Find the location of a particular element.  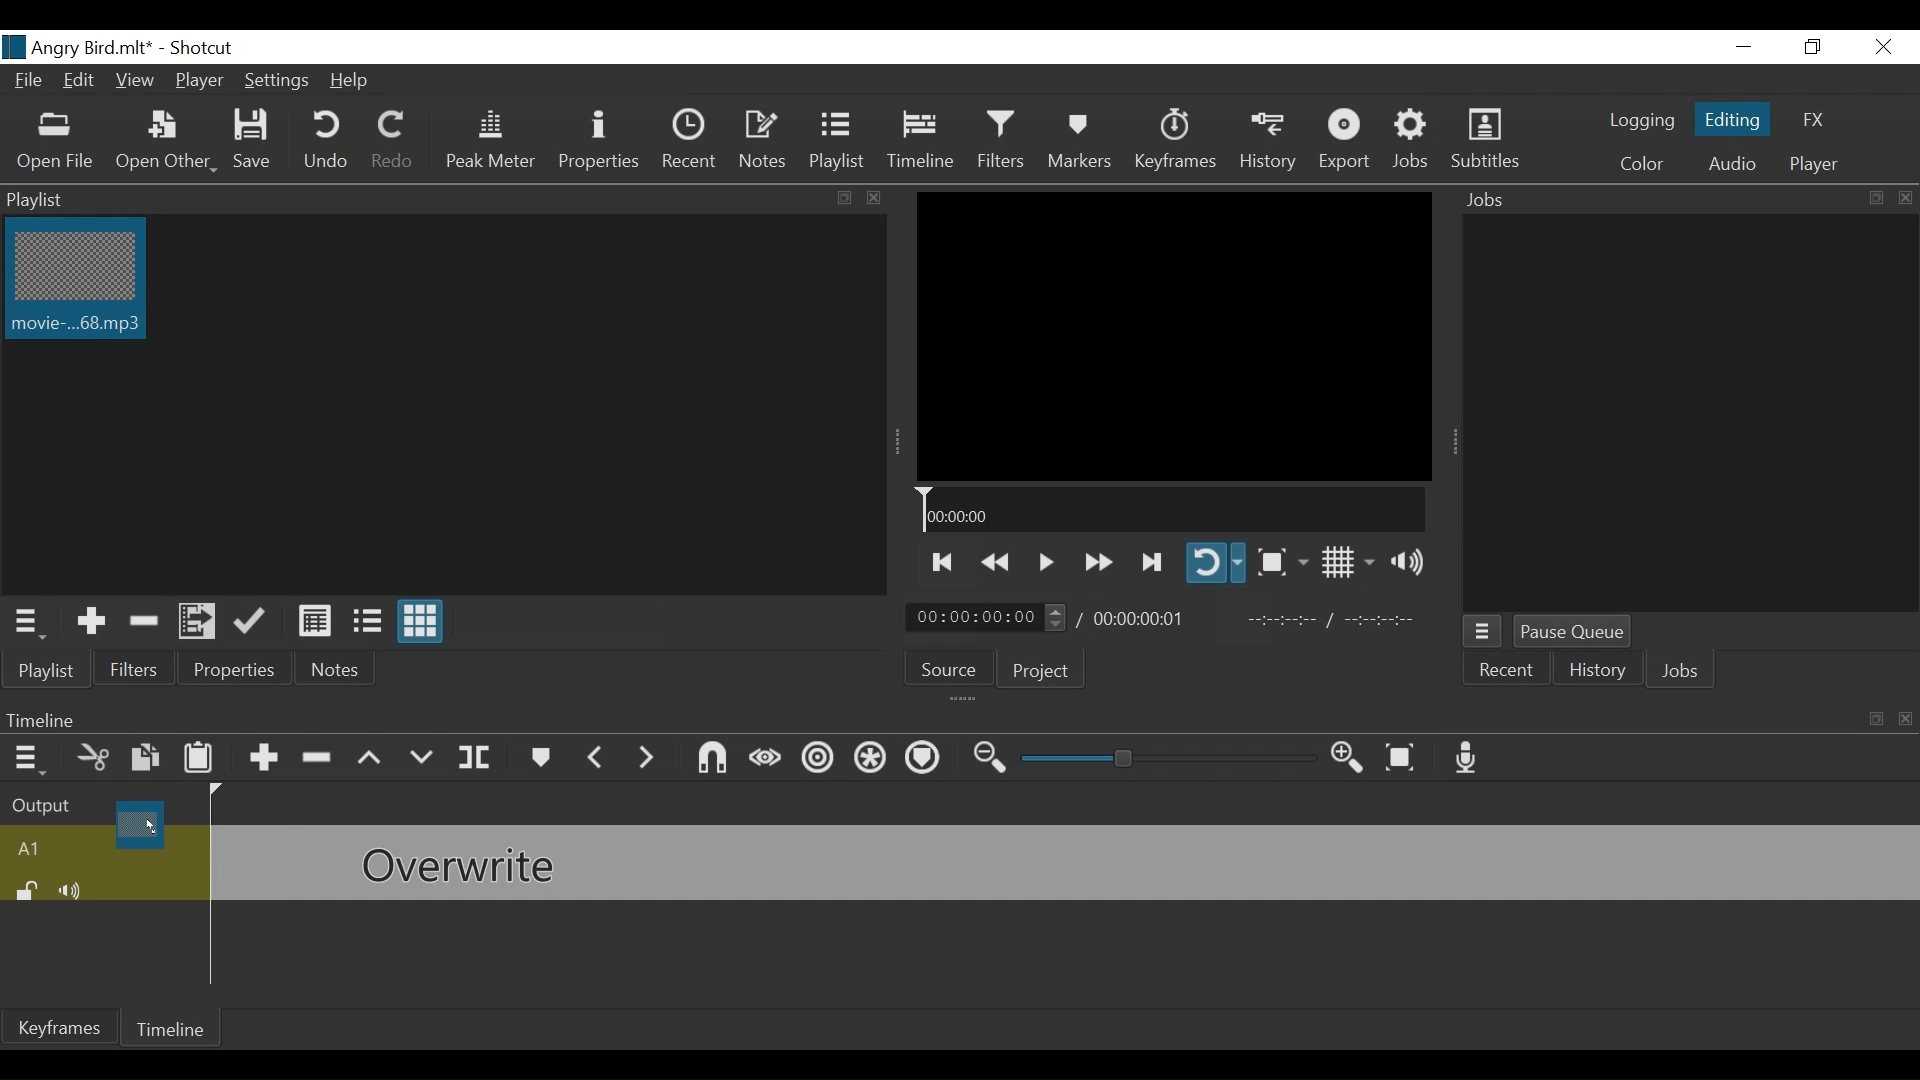

Total Duration is located at coordinates (1145, 617).